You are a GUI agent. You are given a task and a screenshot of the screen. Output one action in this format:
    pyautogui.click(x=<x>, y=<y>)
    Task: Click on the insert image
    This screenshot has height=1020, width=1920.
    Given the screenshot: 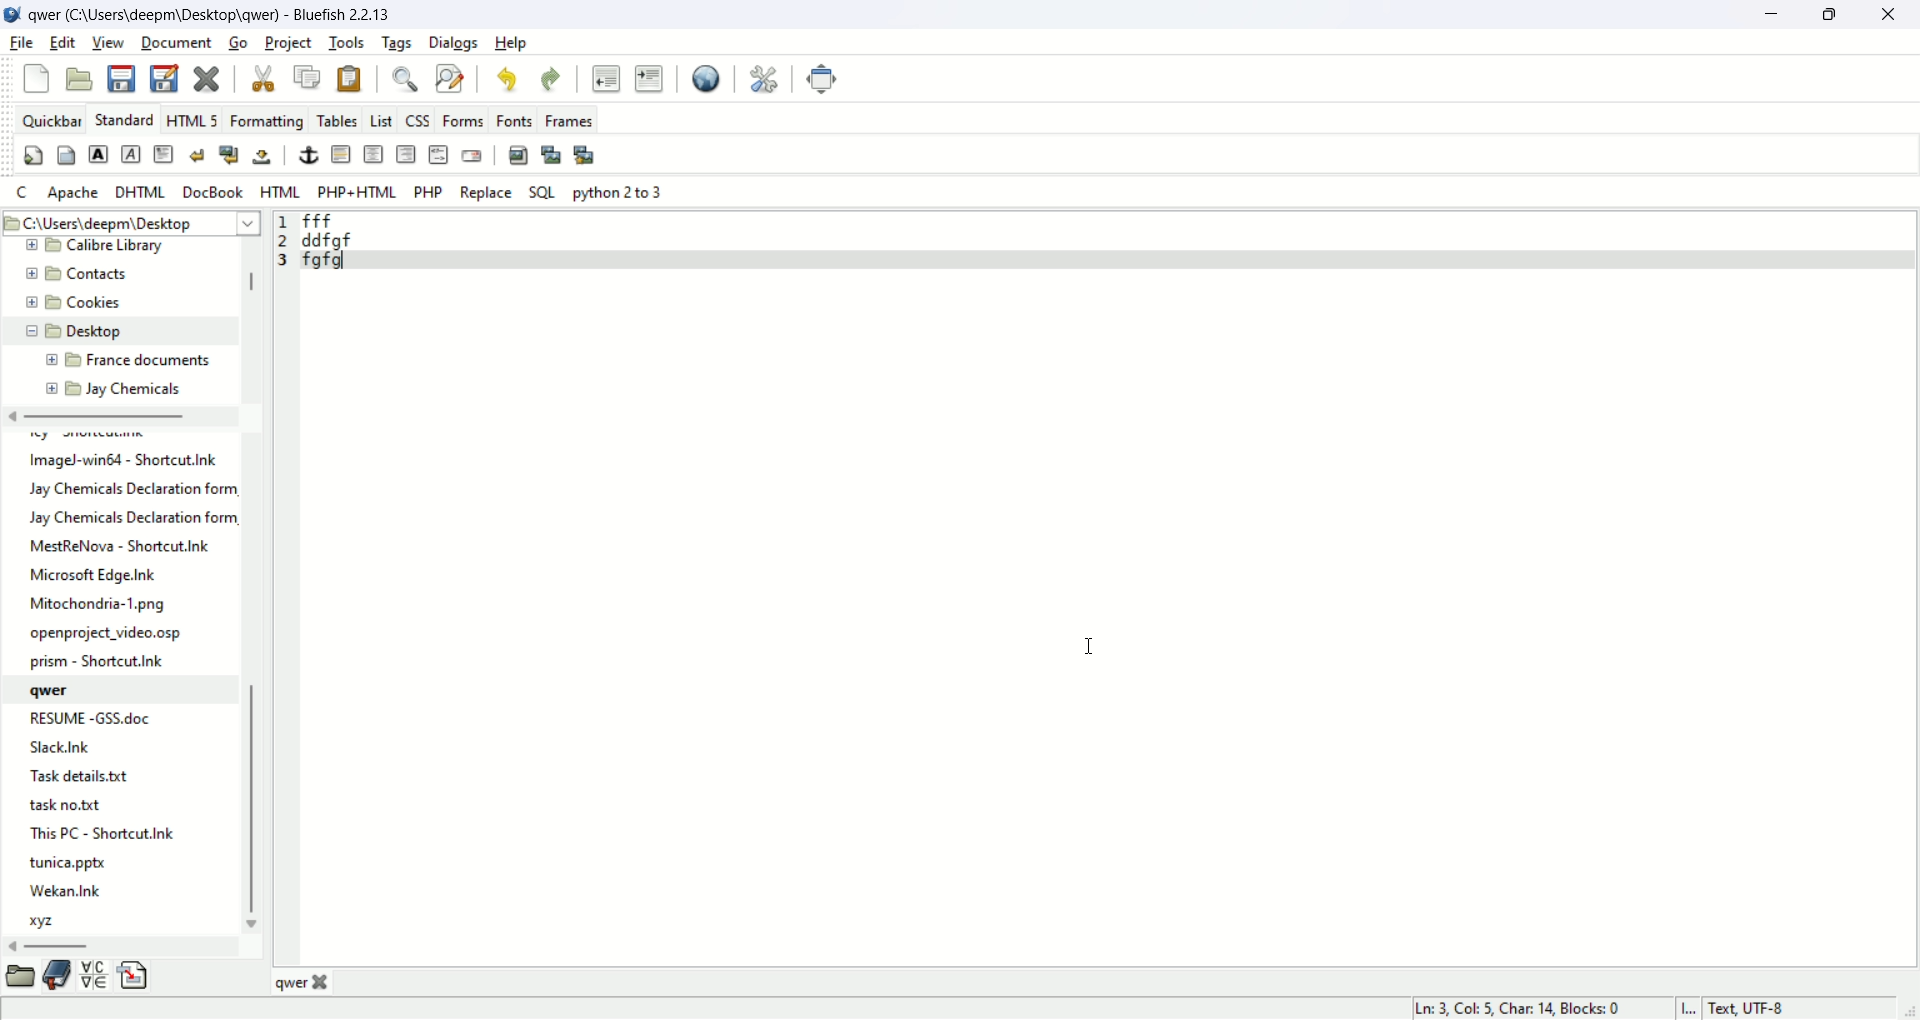 What is the action you would take?
    pyautogui.click(x=518, y=154)
    